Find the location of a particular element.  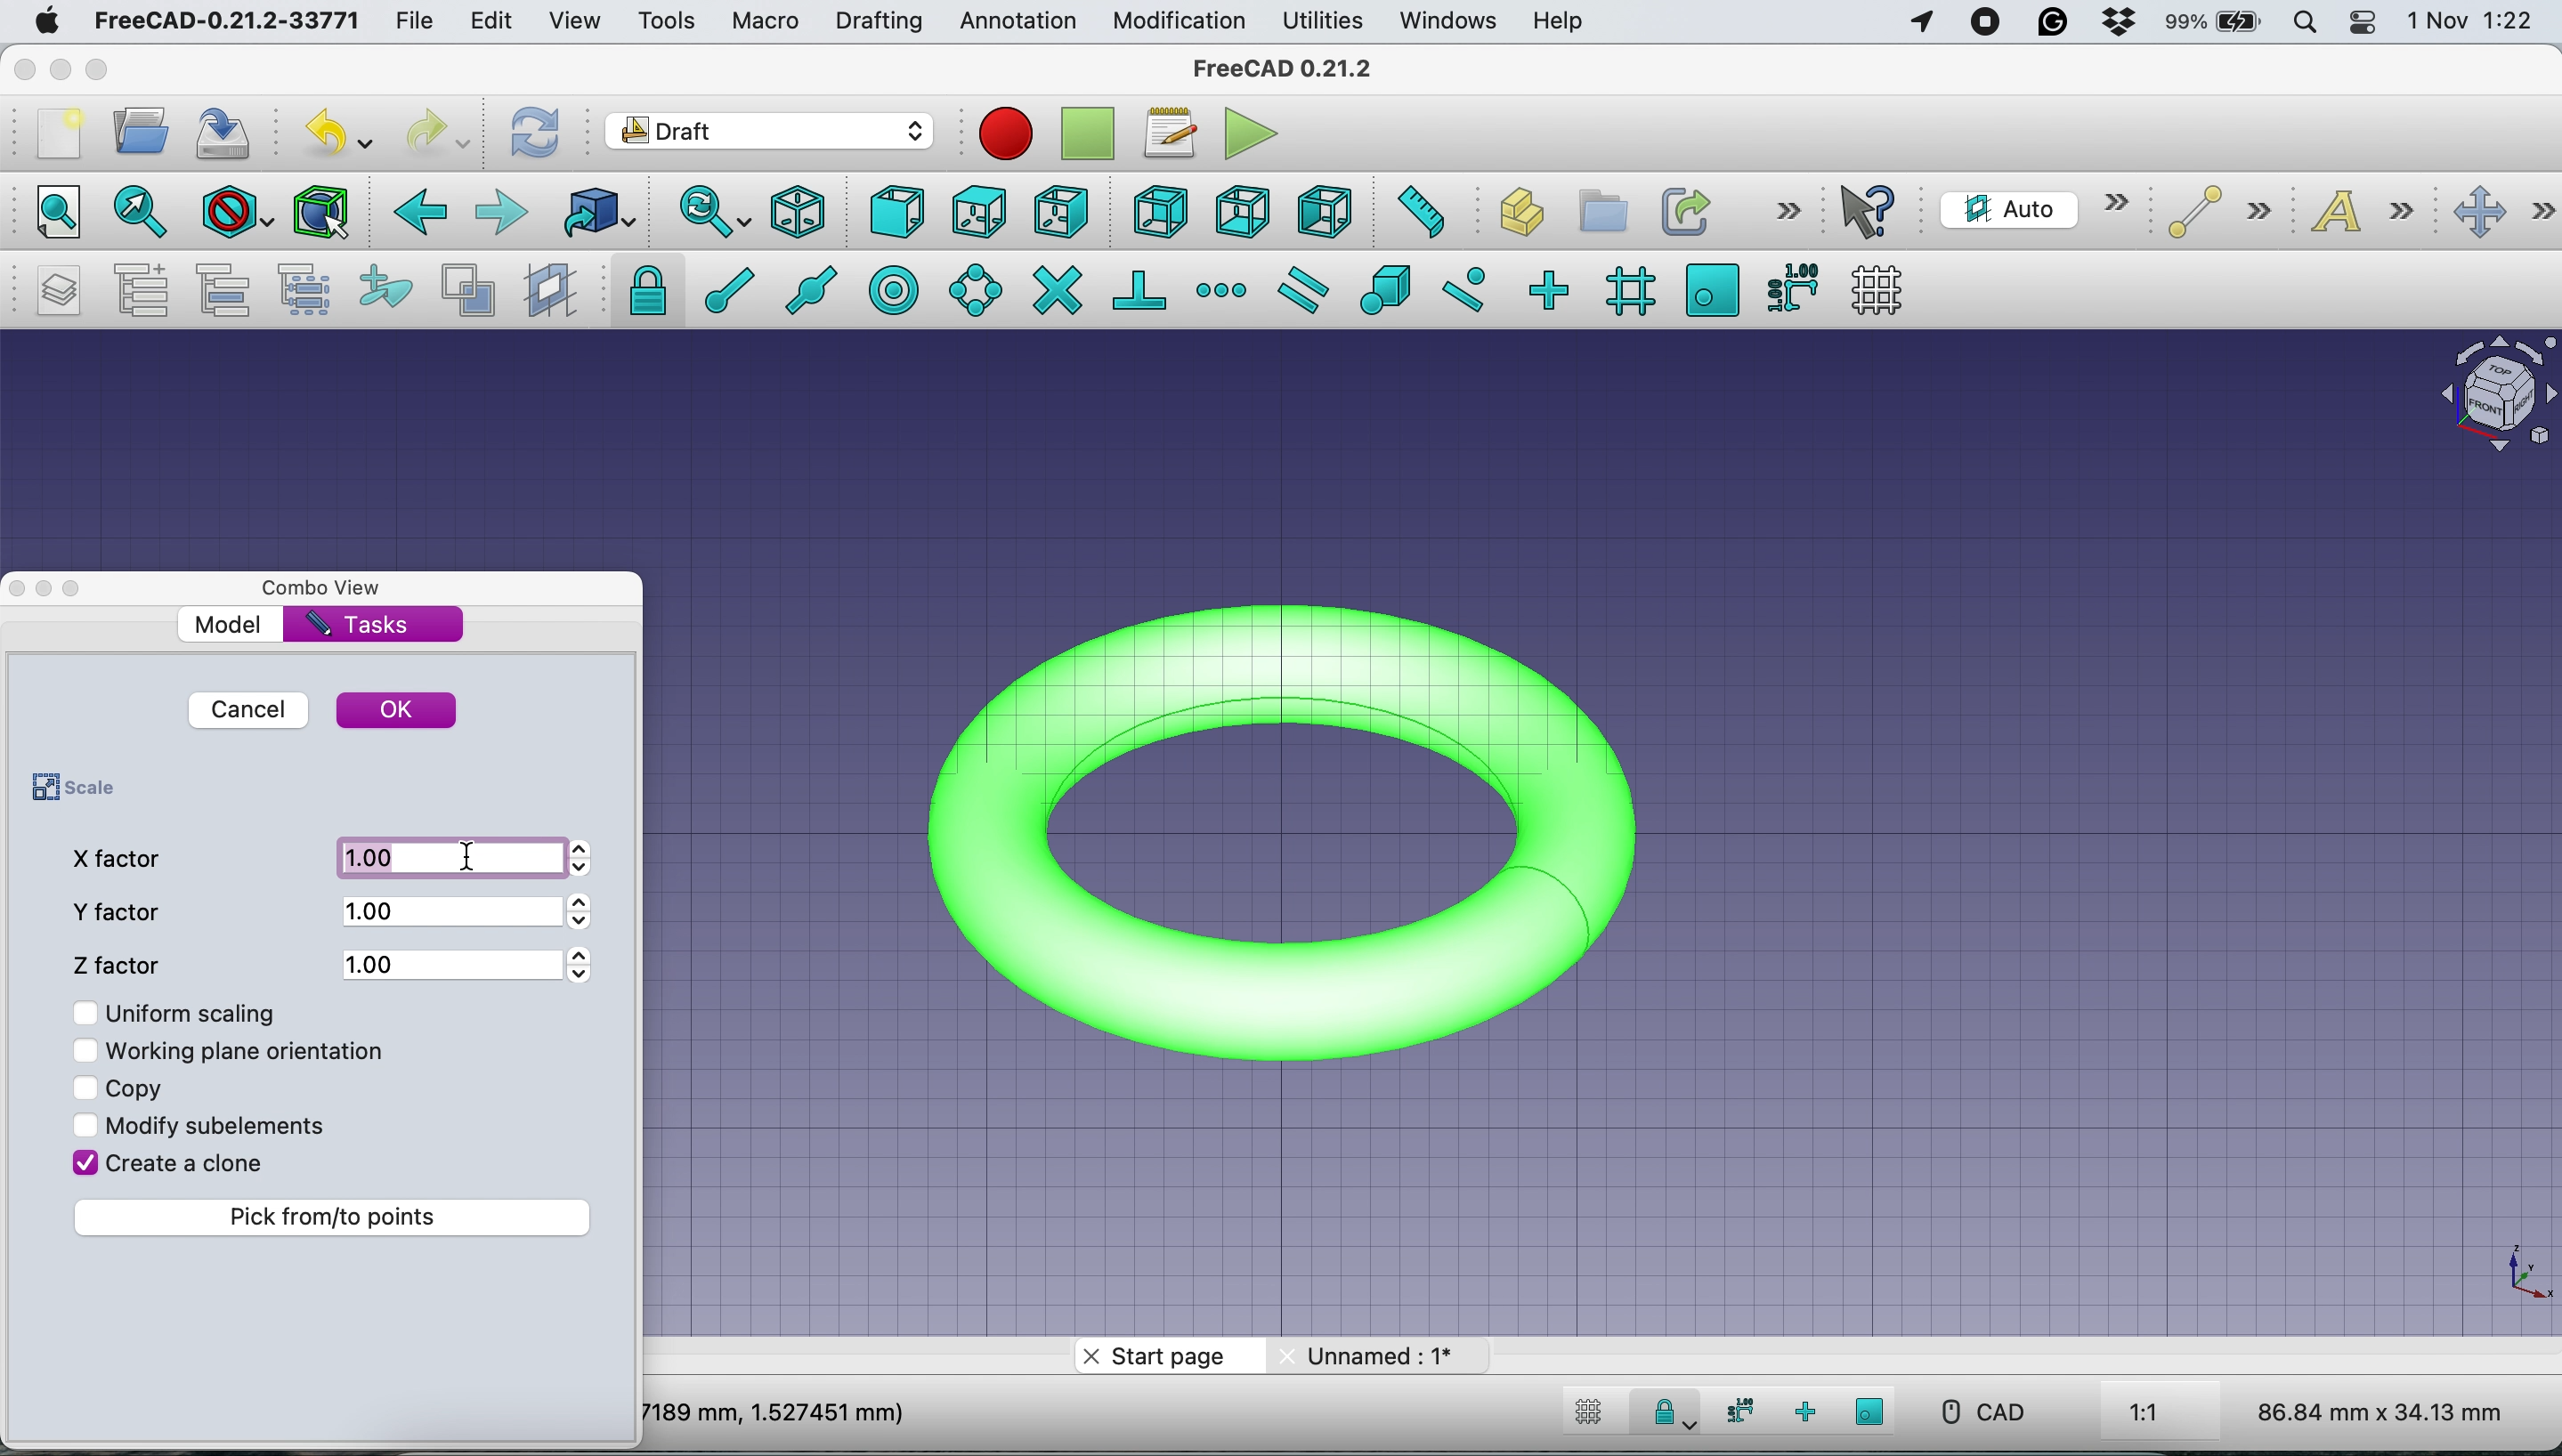

move is located at coordinates (2503, 213).